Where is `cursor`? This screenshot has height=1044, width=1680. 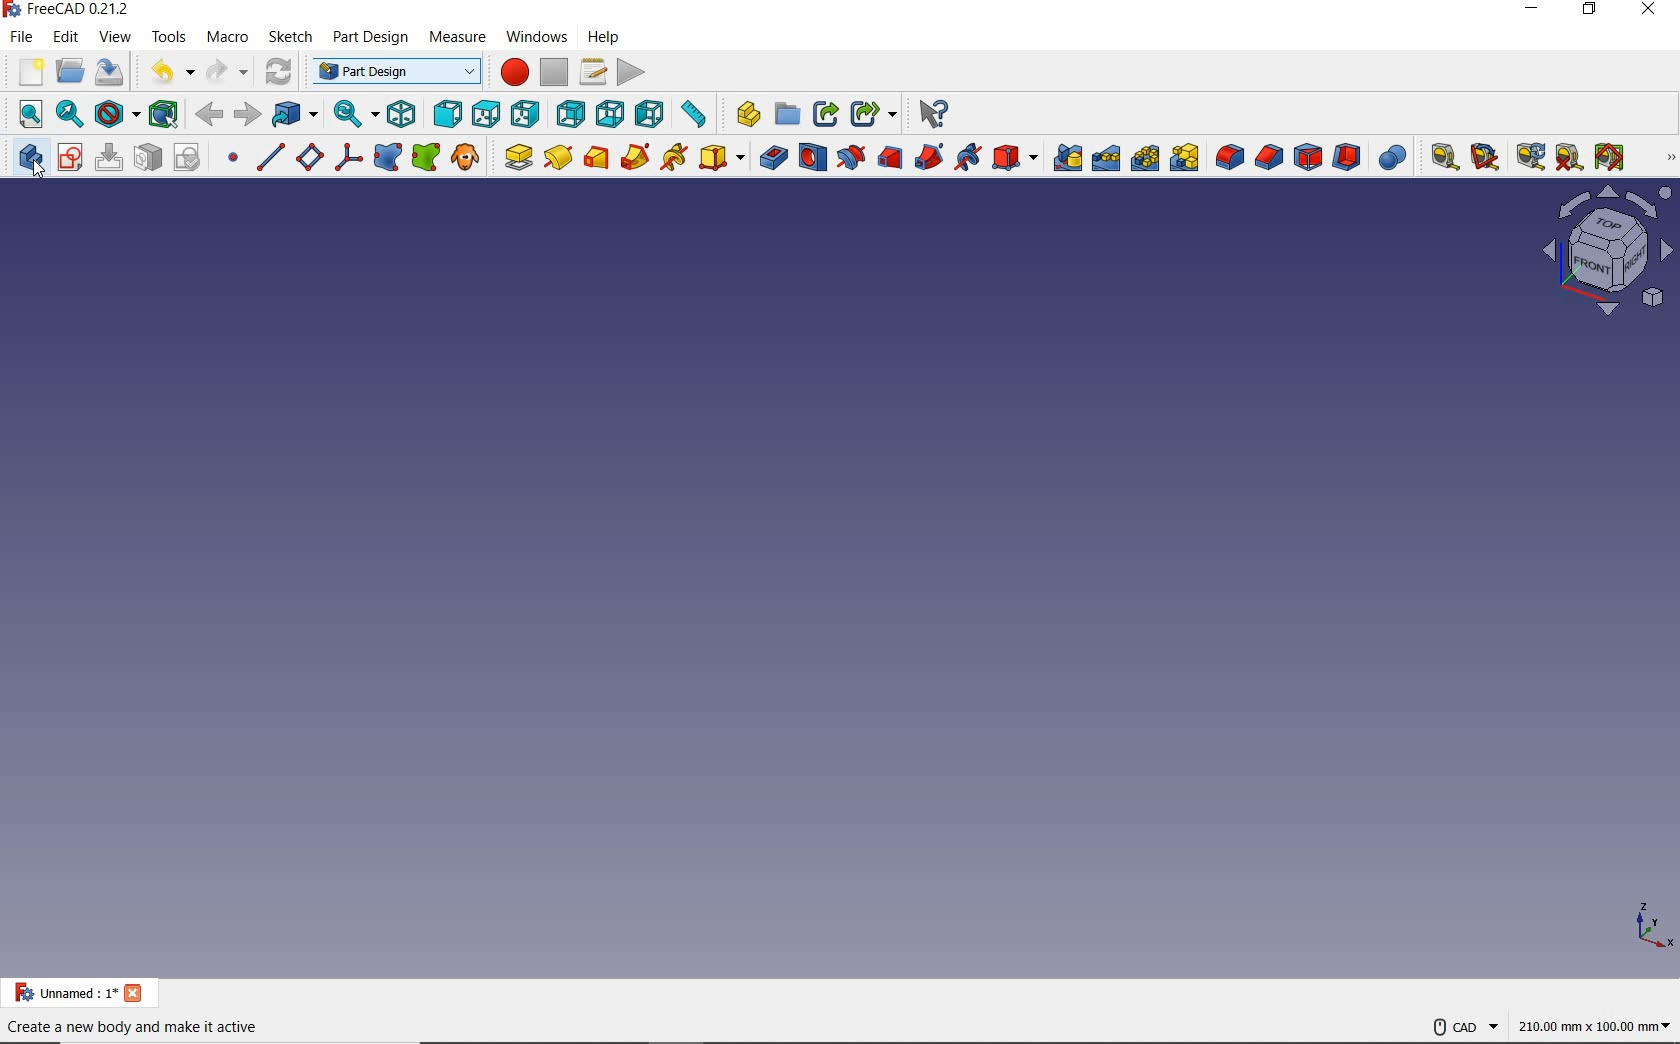 cursor is located at coordinates (44, 176).